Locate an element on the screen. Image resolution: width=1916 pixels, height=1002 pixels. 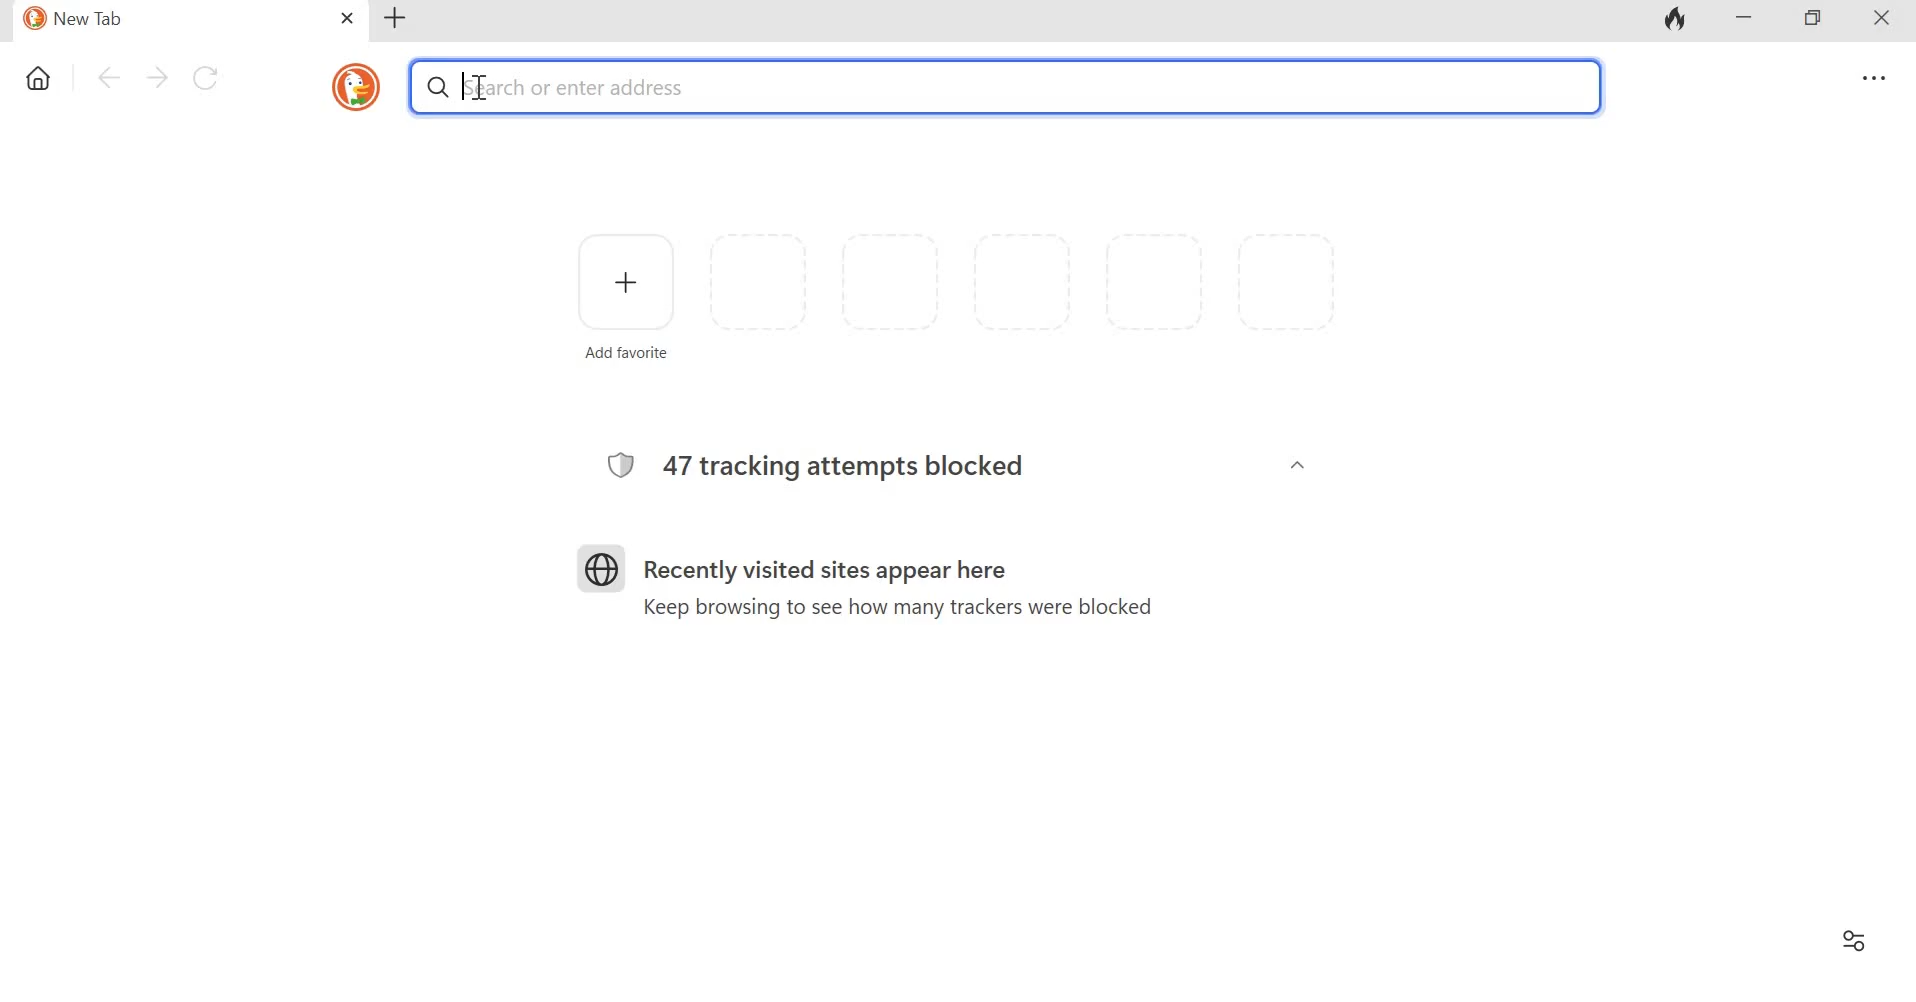
Recently visited sites appear here. Keep browsing to see how many trackers were blocked.  is located at coordinates (893, 580).